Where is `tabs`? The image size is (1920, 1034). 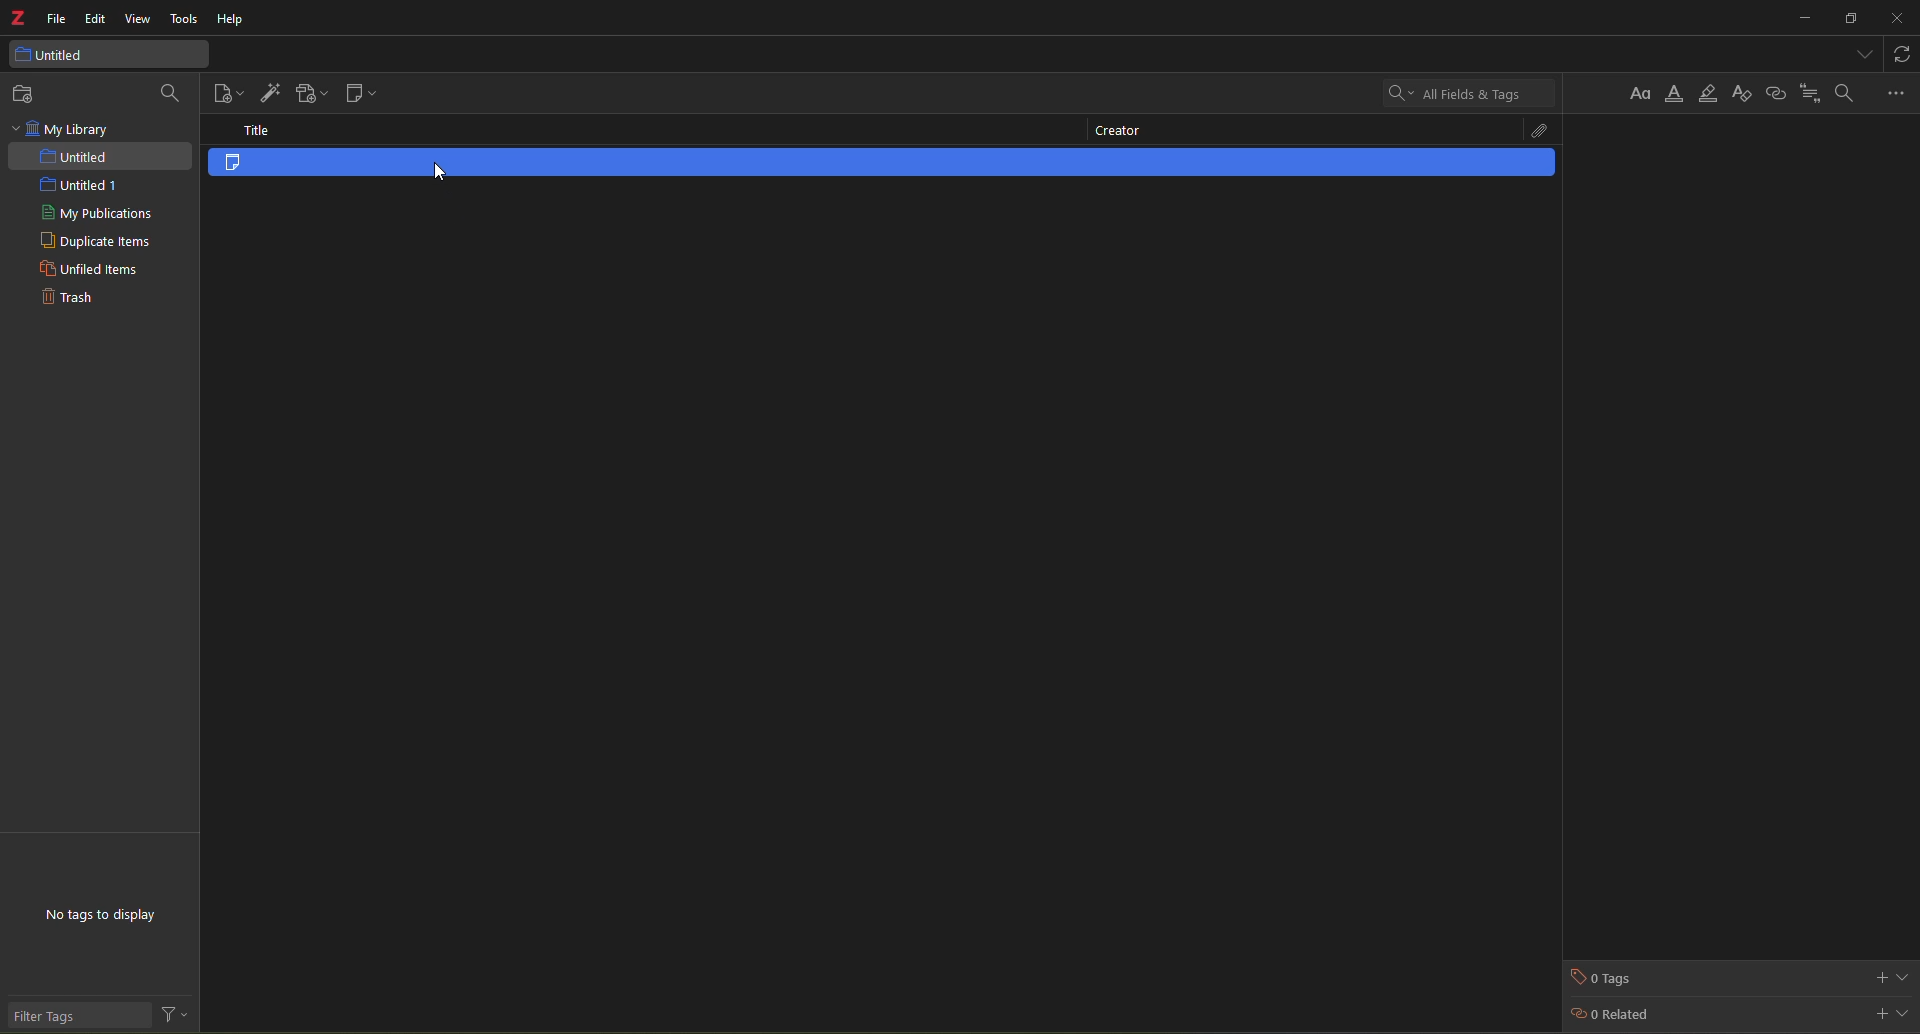
tabs is located at coordinates (1859, 52).